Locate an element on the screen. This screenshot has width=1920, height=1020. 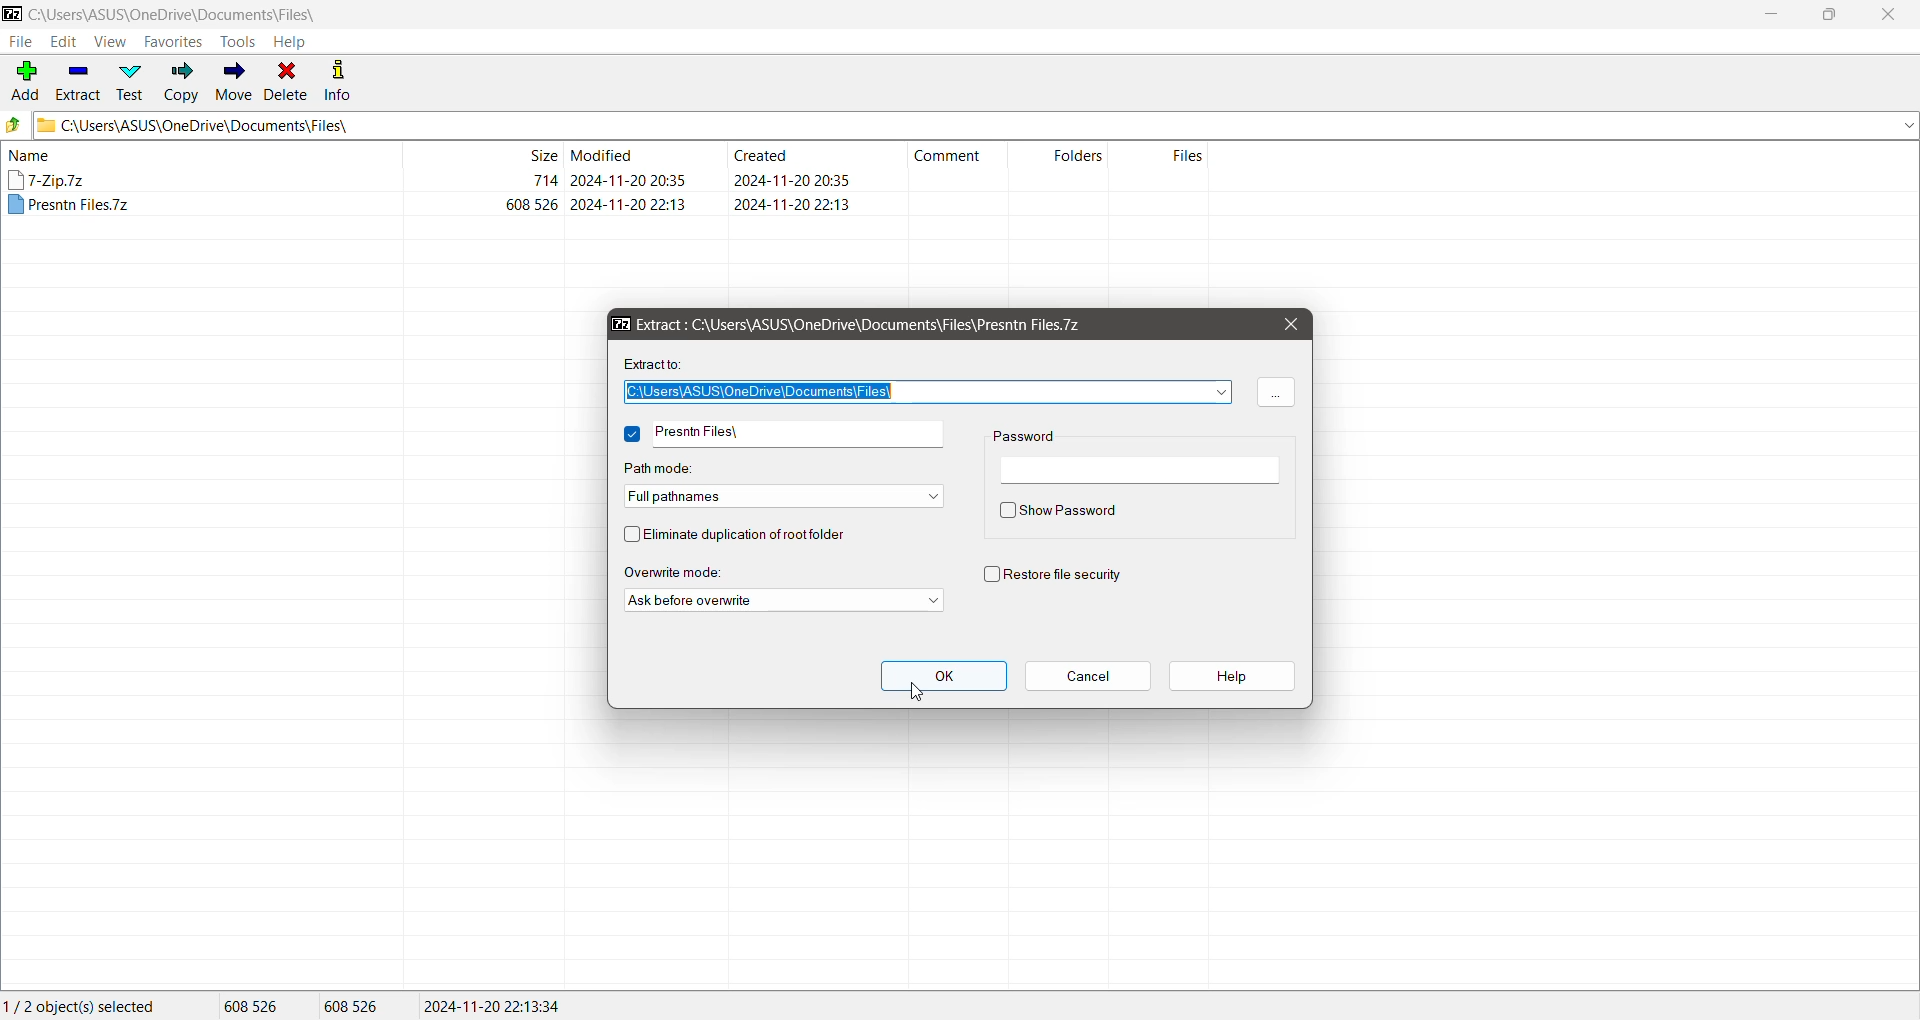
Close is located at coordinates (1892, 15).